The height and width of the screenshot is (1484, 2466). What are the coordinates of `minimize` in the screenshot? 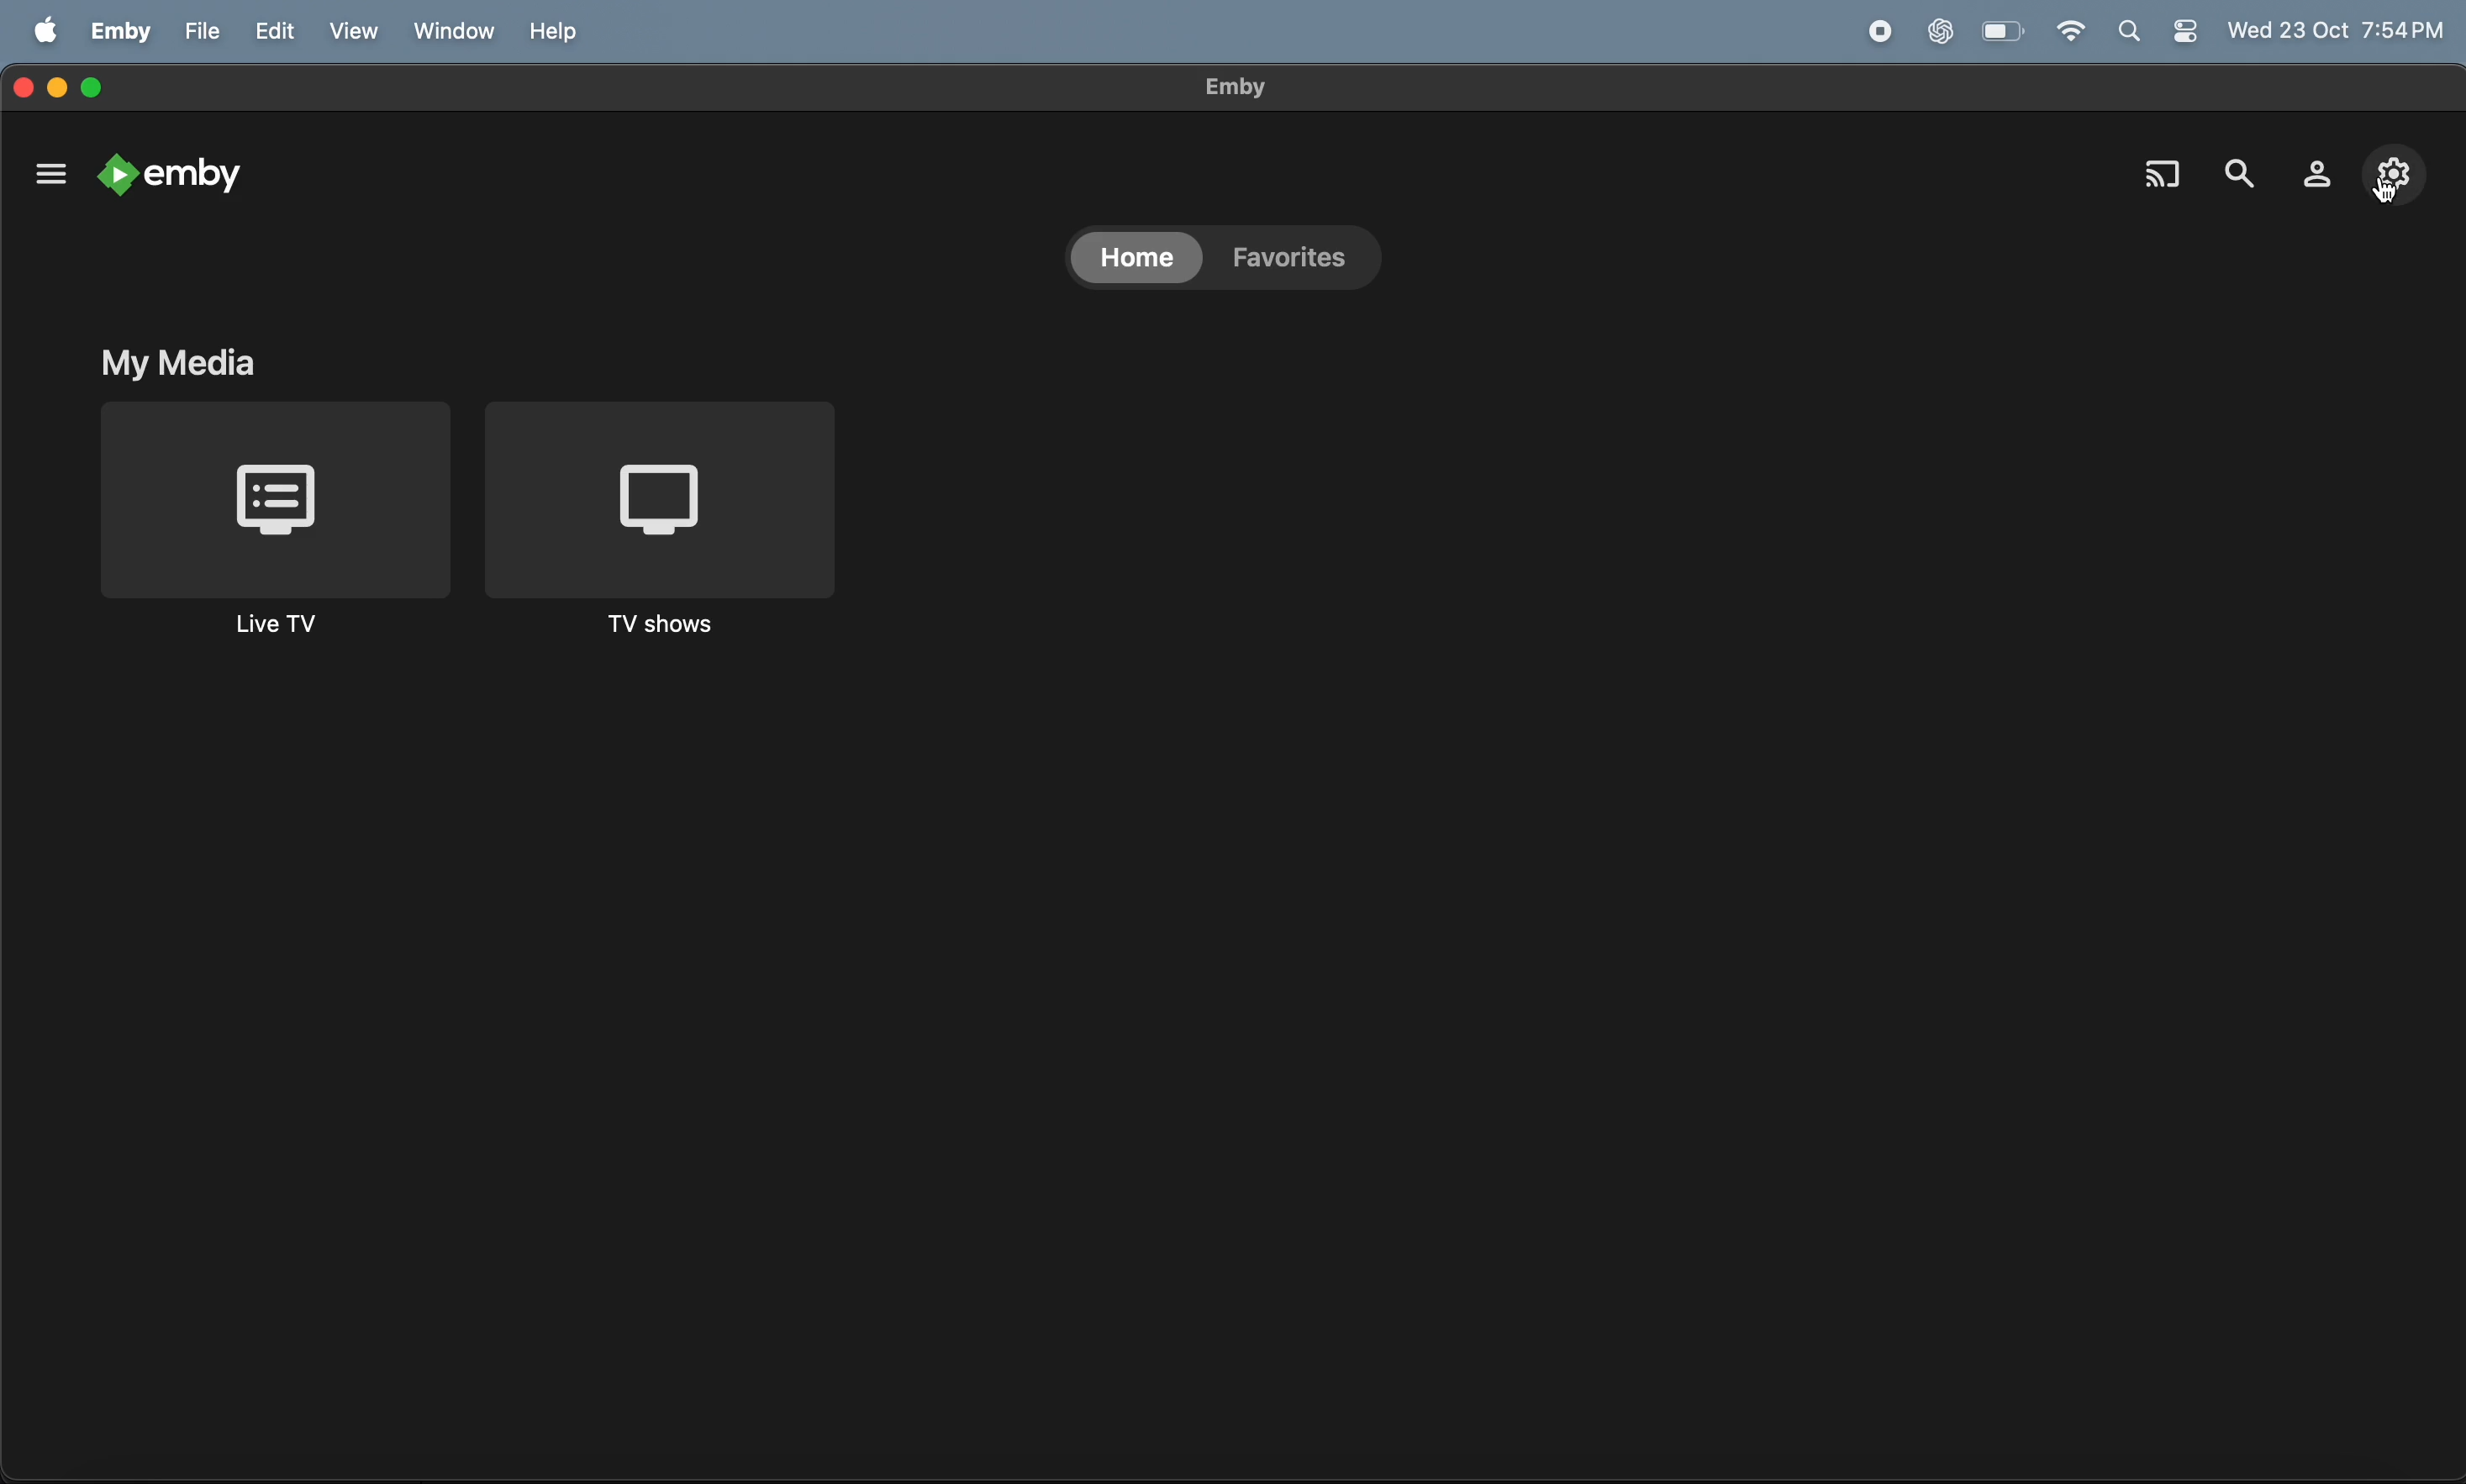 It's located at (61, 85).